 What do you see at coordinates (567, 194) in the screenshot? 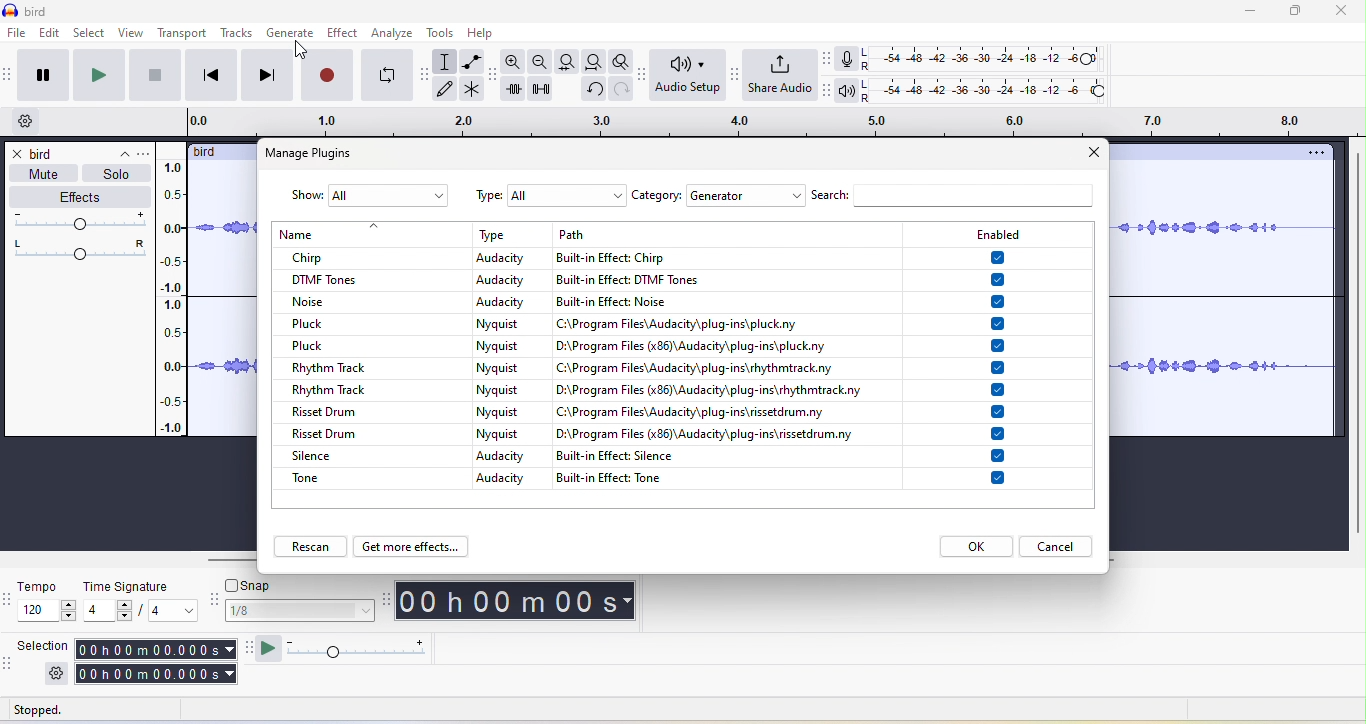
I see `all` at bounding box center [567, 194].